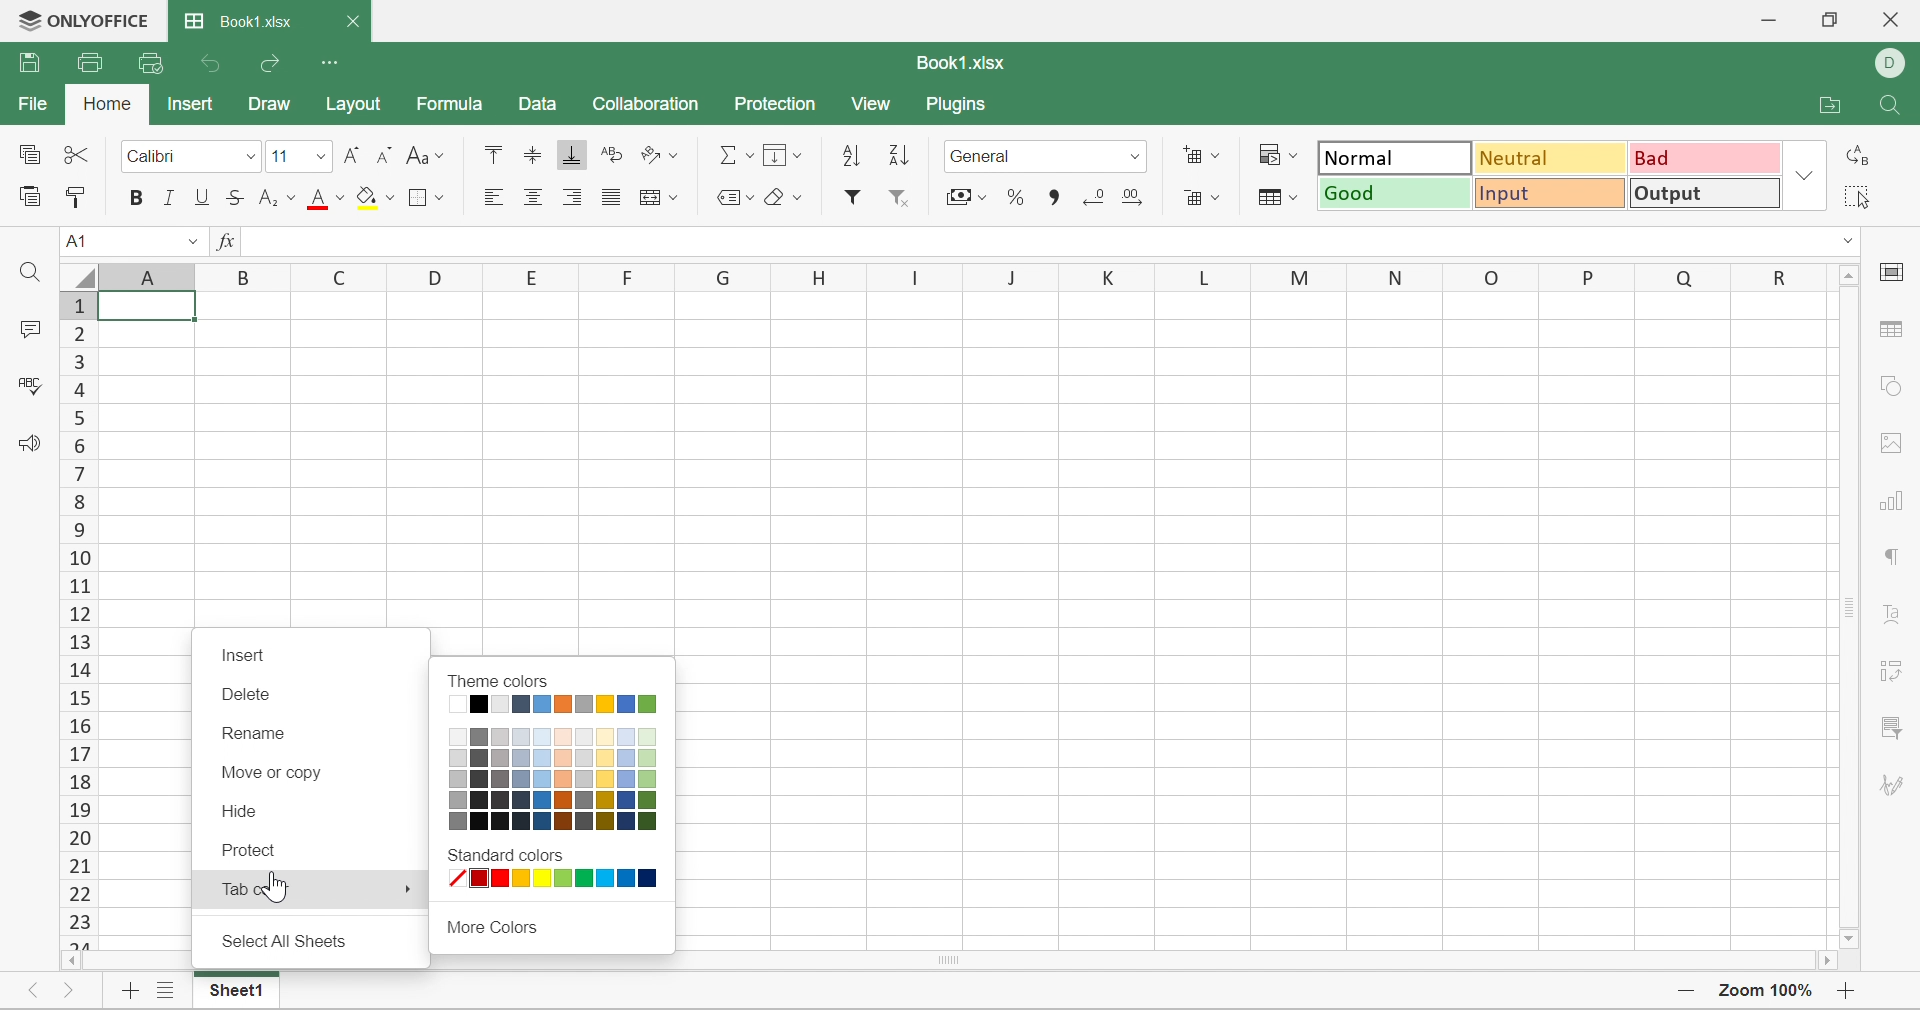 This screenshot has height=1010, width=1920. I want to click on 11, so click(282, 157).